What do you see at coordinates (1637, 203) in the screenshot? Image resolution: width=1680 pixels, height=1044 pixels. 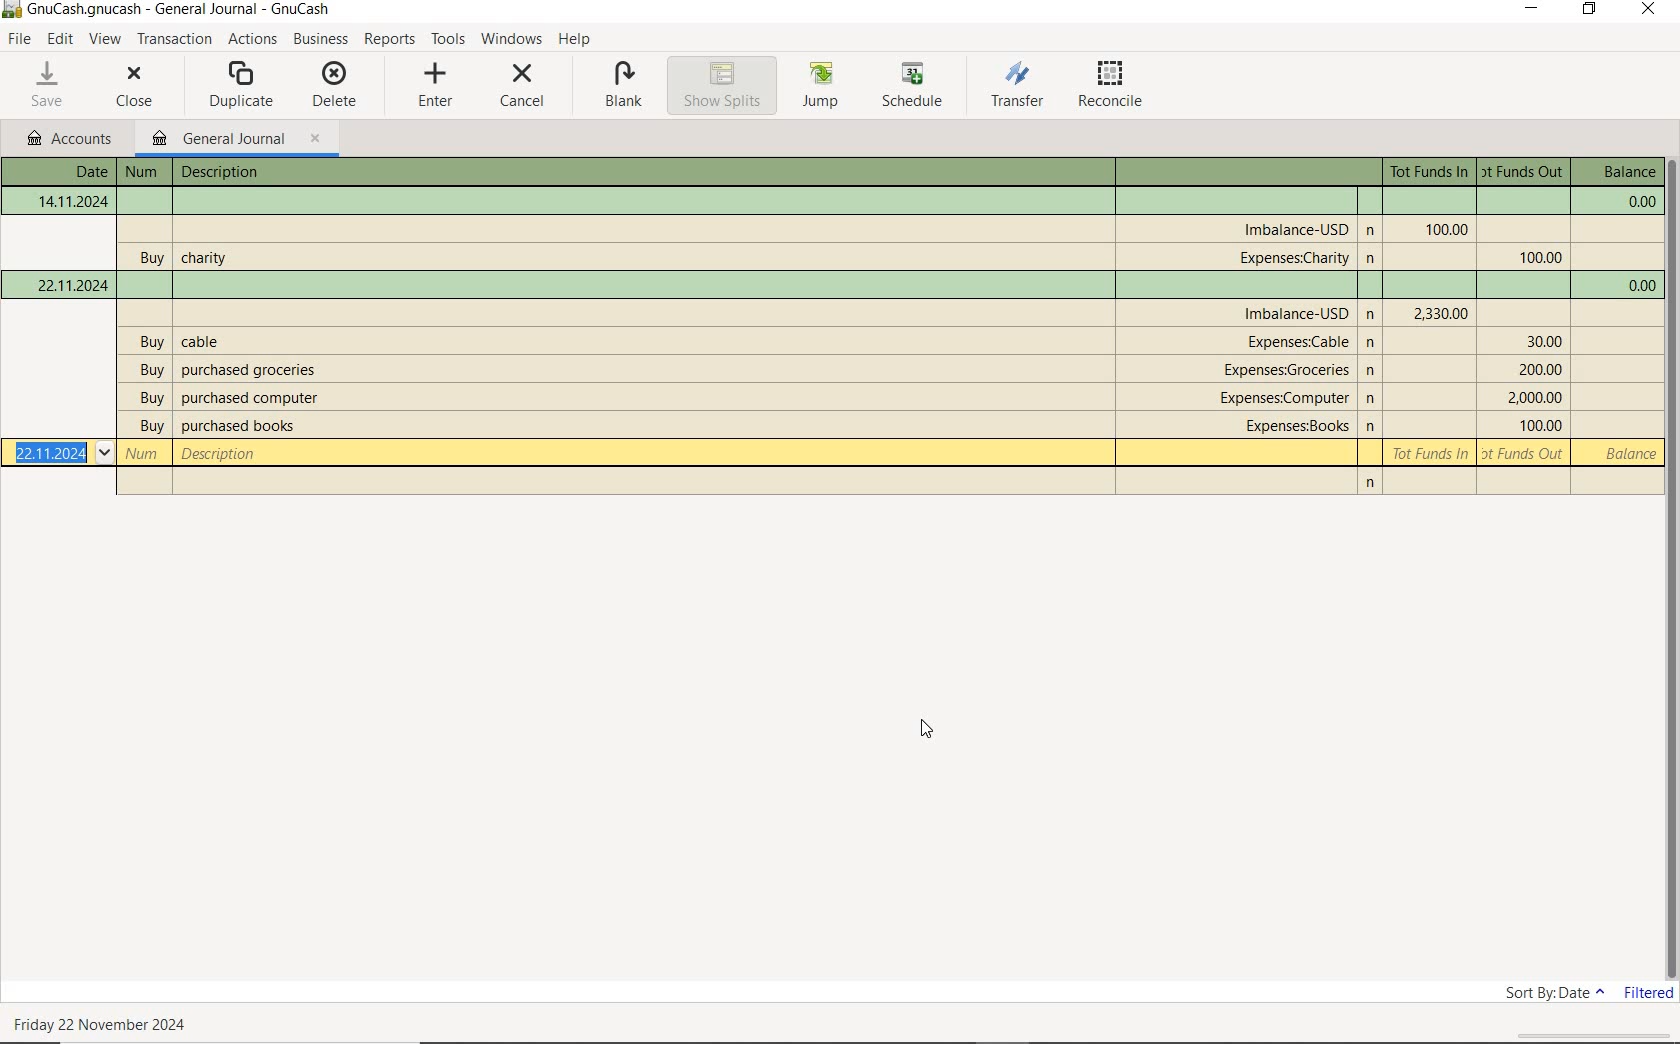 I see `balance` at bounding box center [1637, 203].